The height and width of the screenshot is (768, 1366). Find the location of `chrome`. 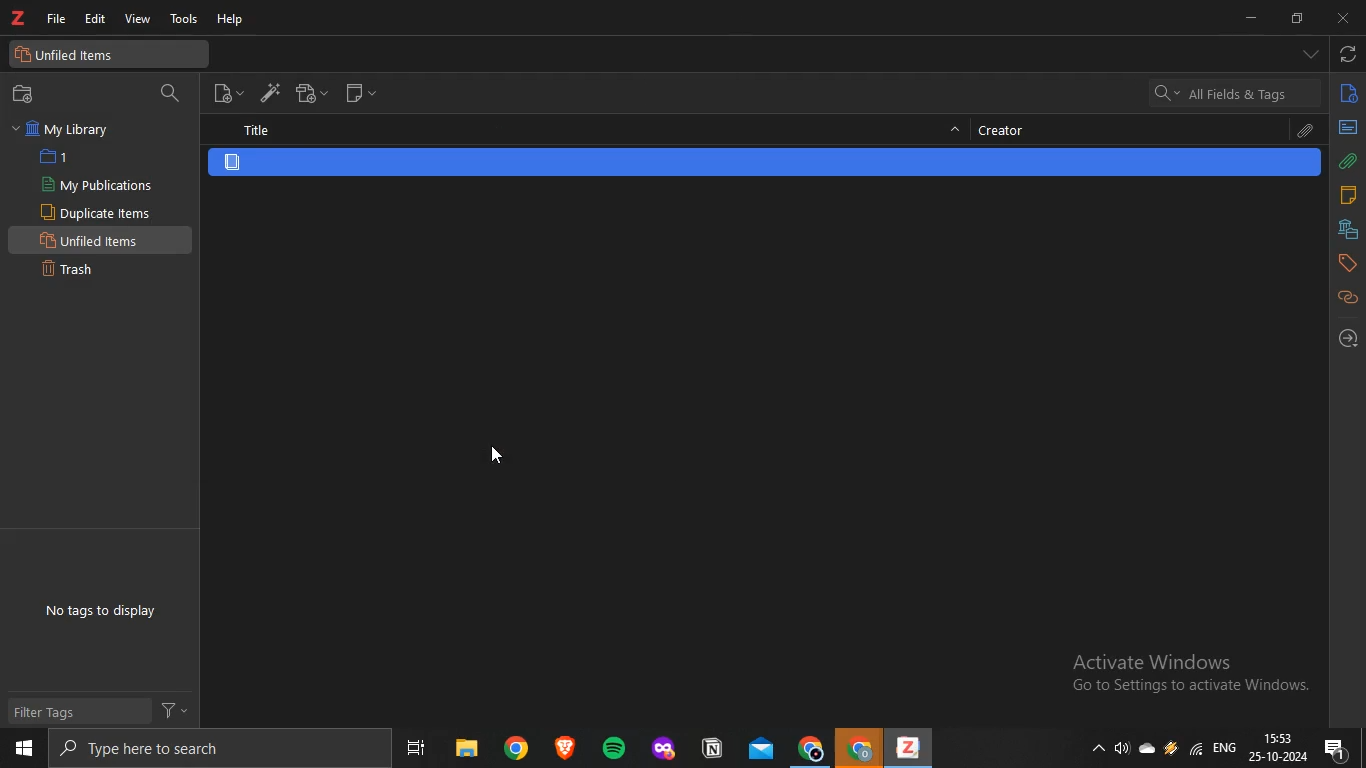

chrome is located at coordinates (516, 747).